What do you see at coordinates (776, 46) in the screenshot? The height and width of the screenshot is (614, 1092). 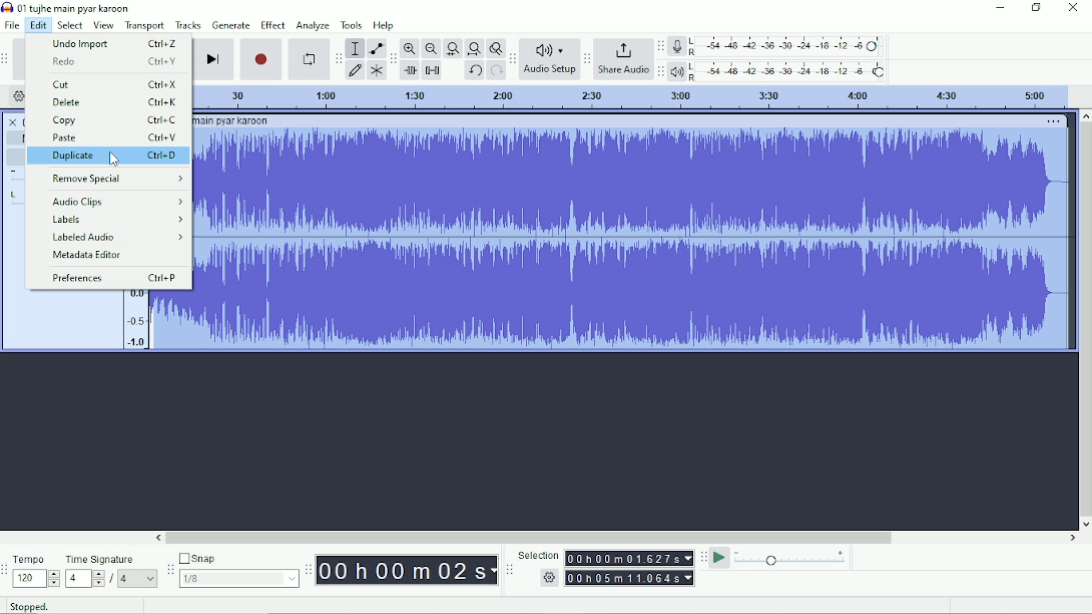 I see `Record meter` at bounding box center [776, 46].